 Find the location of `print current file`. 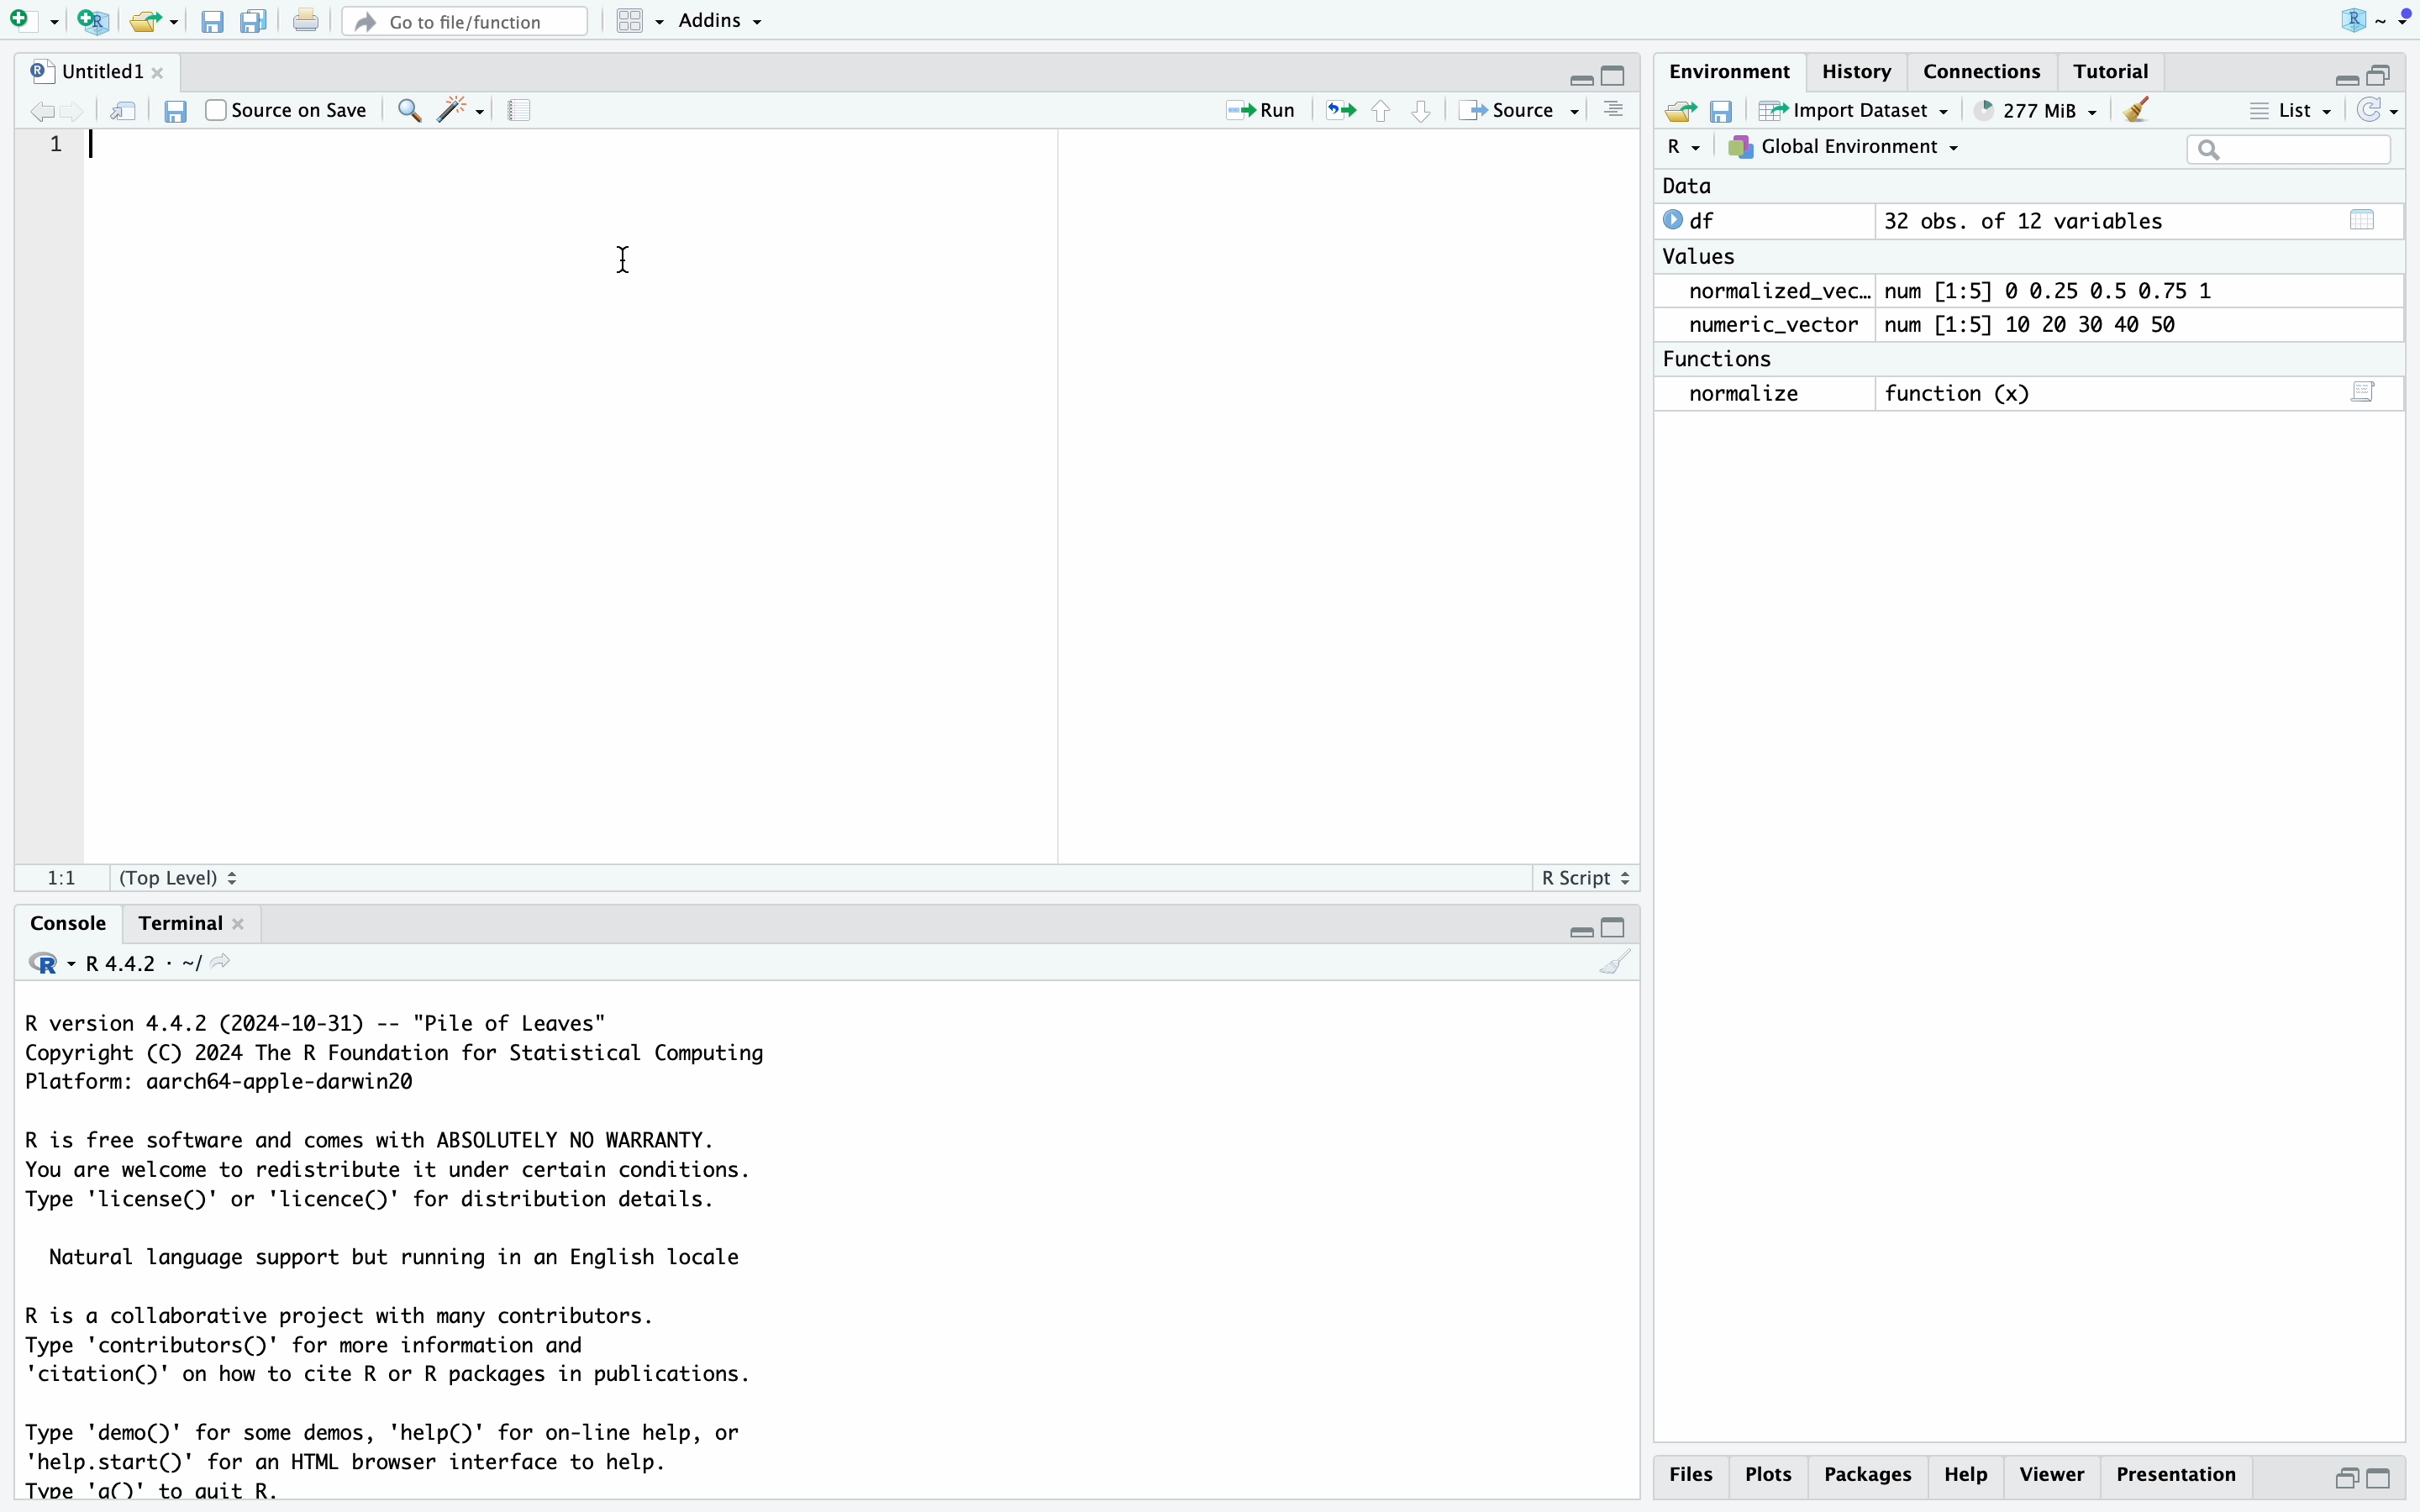

print current file is located at coordinates (306, 22).